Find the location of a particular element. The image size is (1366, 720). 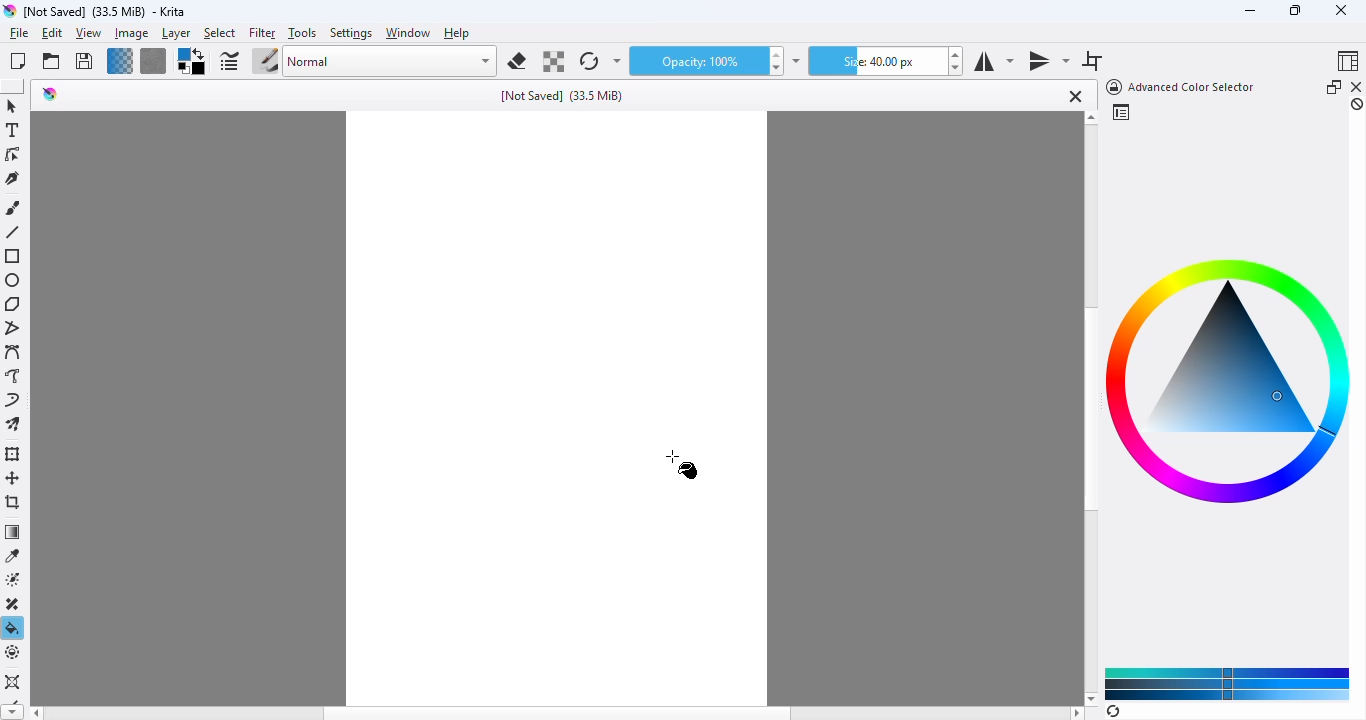

view is located at coordinates (89, 34).